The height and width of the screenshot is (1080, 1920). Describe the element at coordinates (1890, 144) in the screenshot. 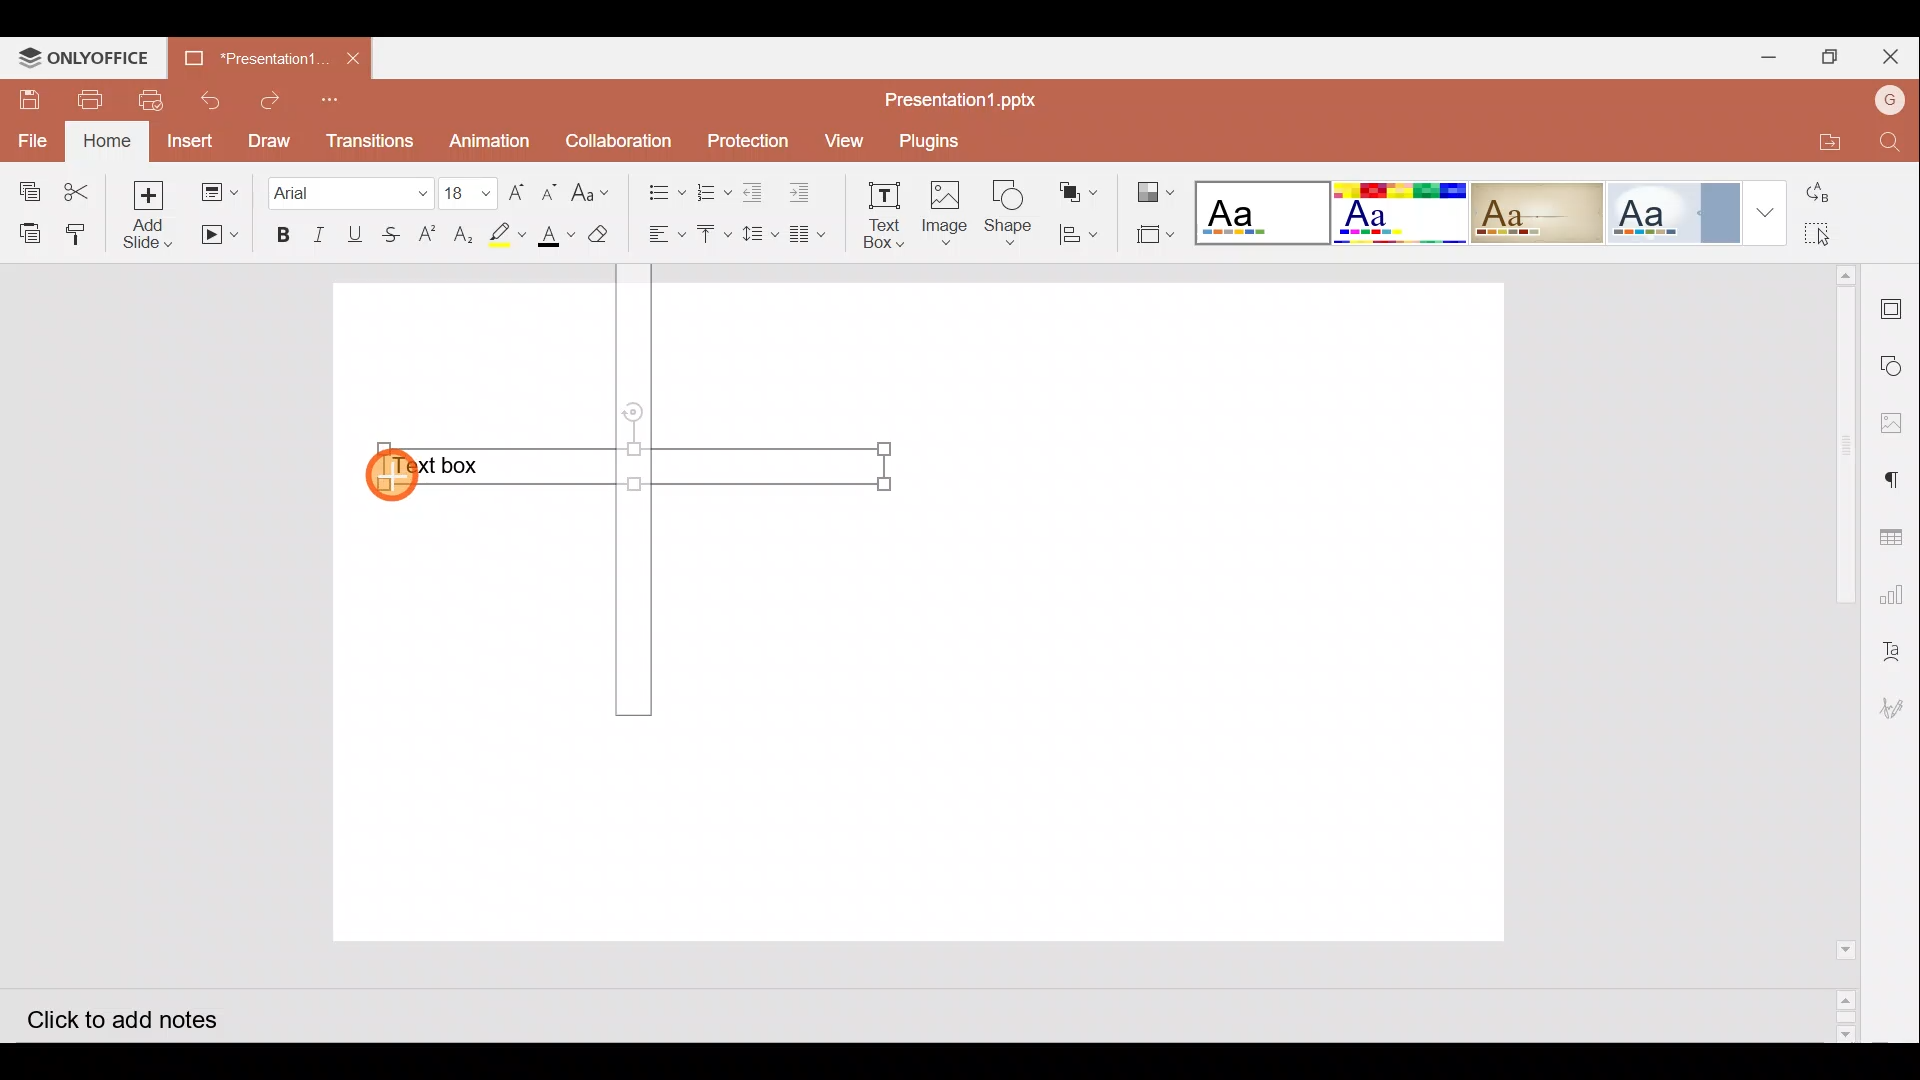

I see `Find` at that location.